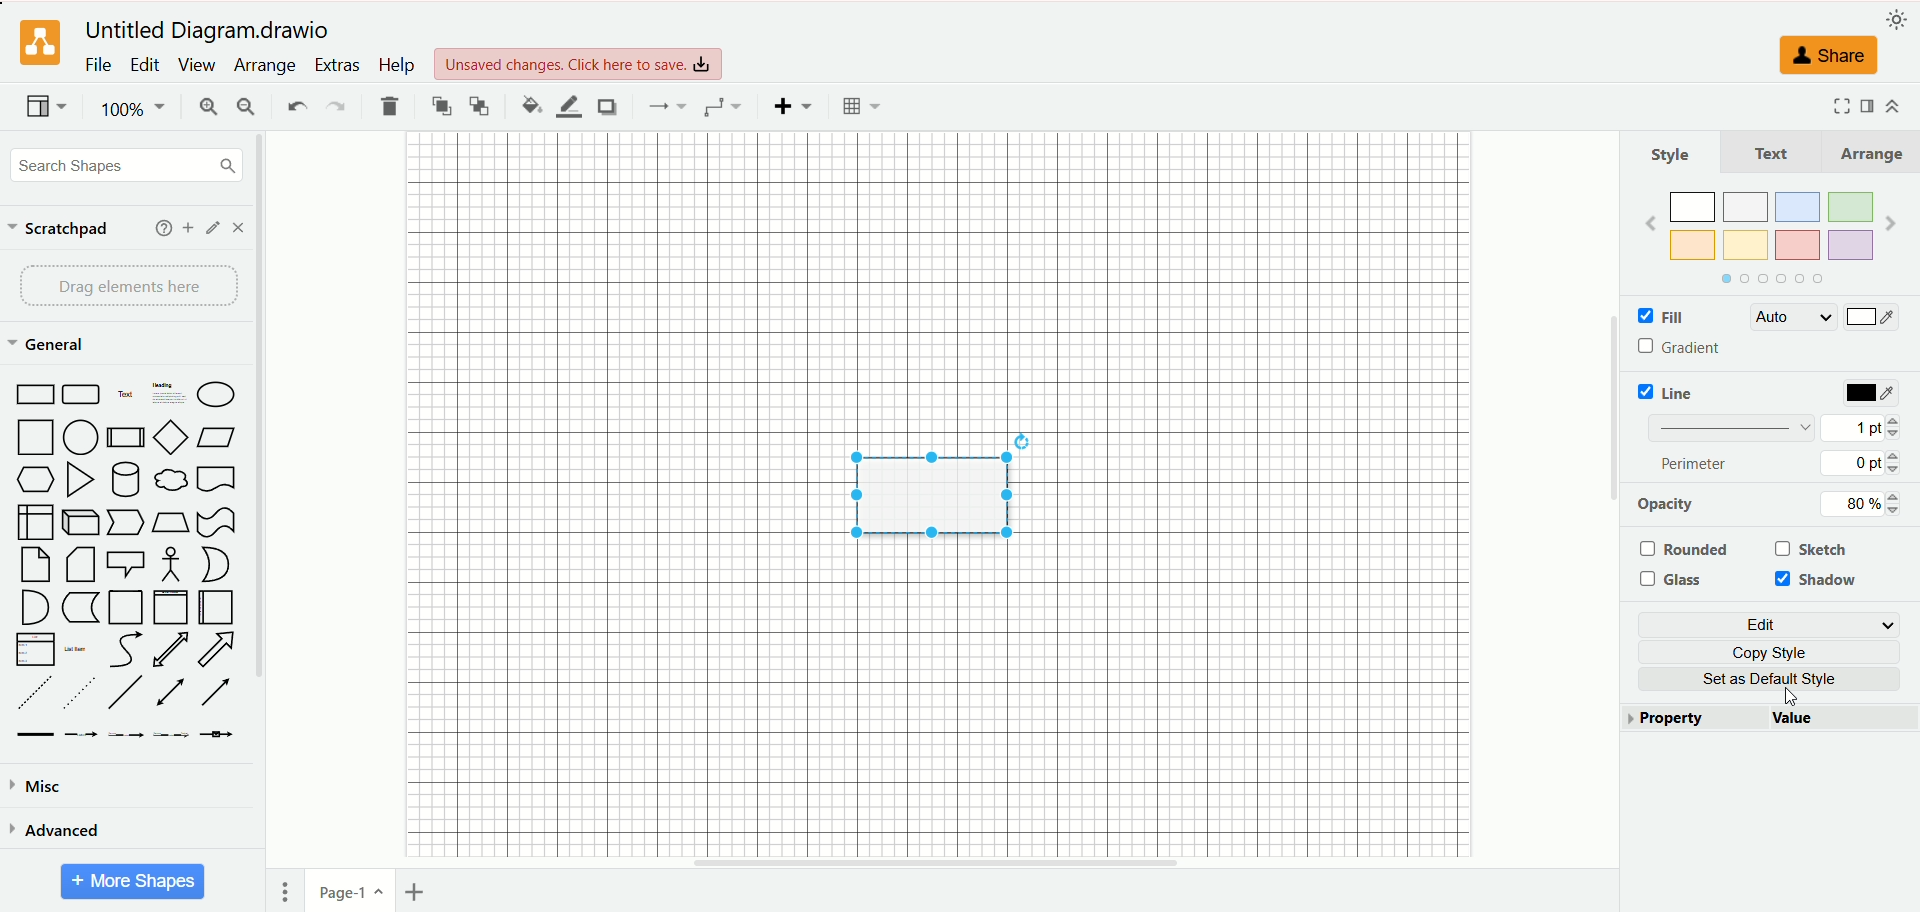 This screenshot has width=1920, height=912. Describe the element at coordinates (1897, 17) in the screenshot. I see `appearance` at that location.